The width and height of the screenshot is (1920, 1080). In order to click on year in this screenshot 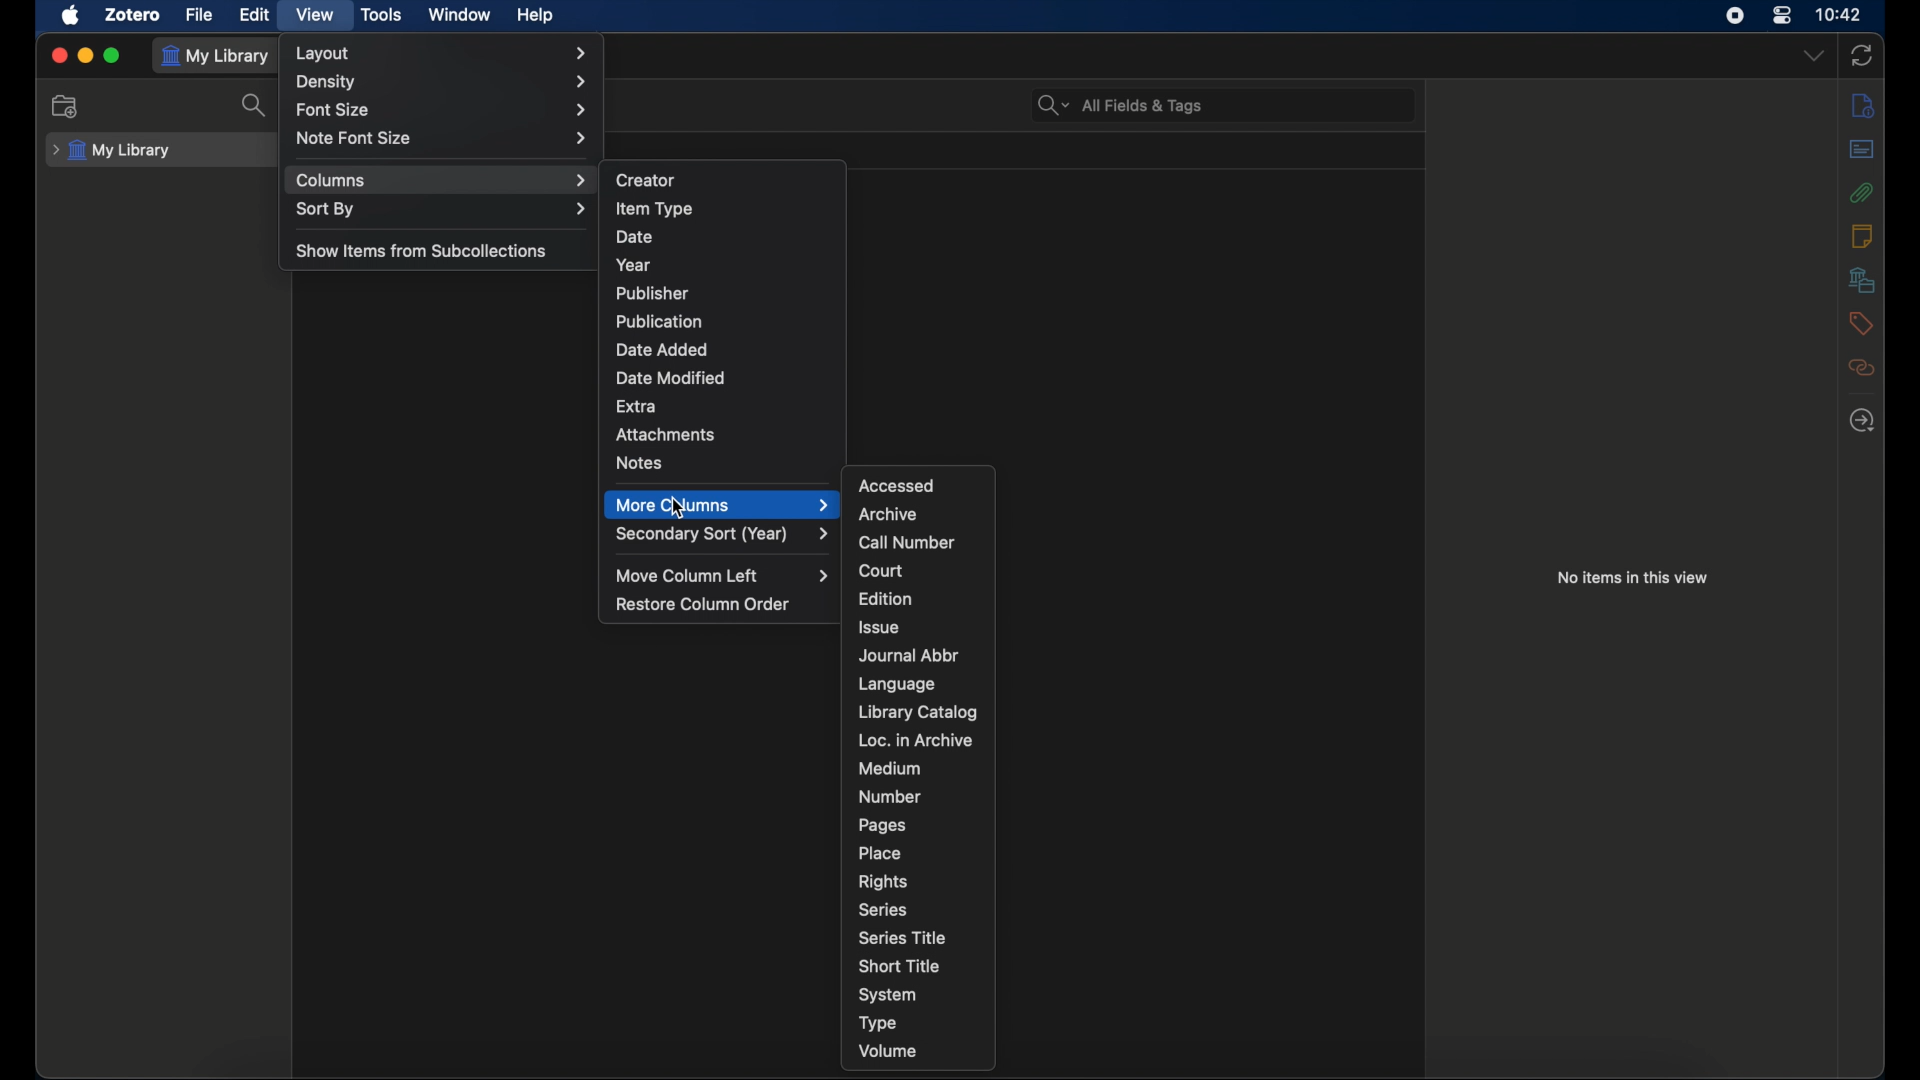, I will do `click(634, 265)`.